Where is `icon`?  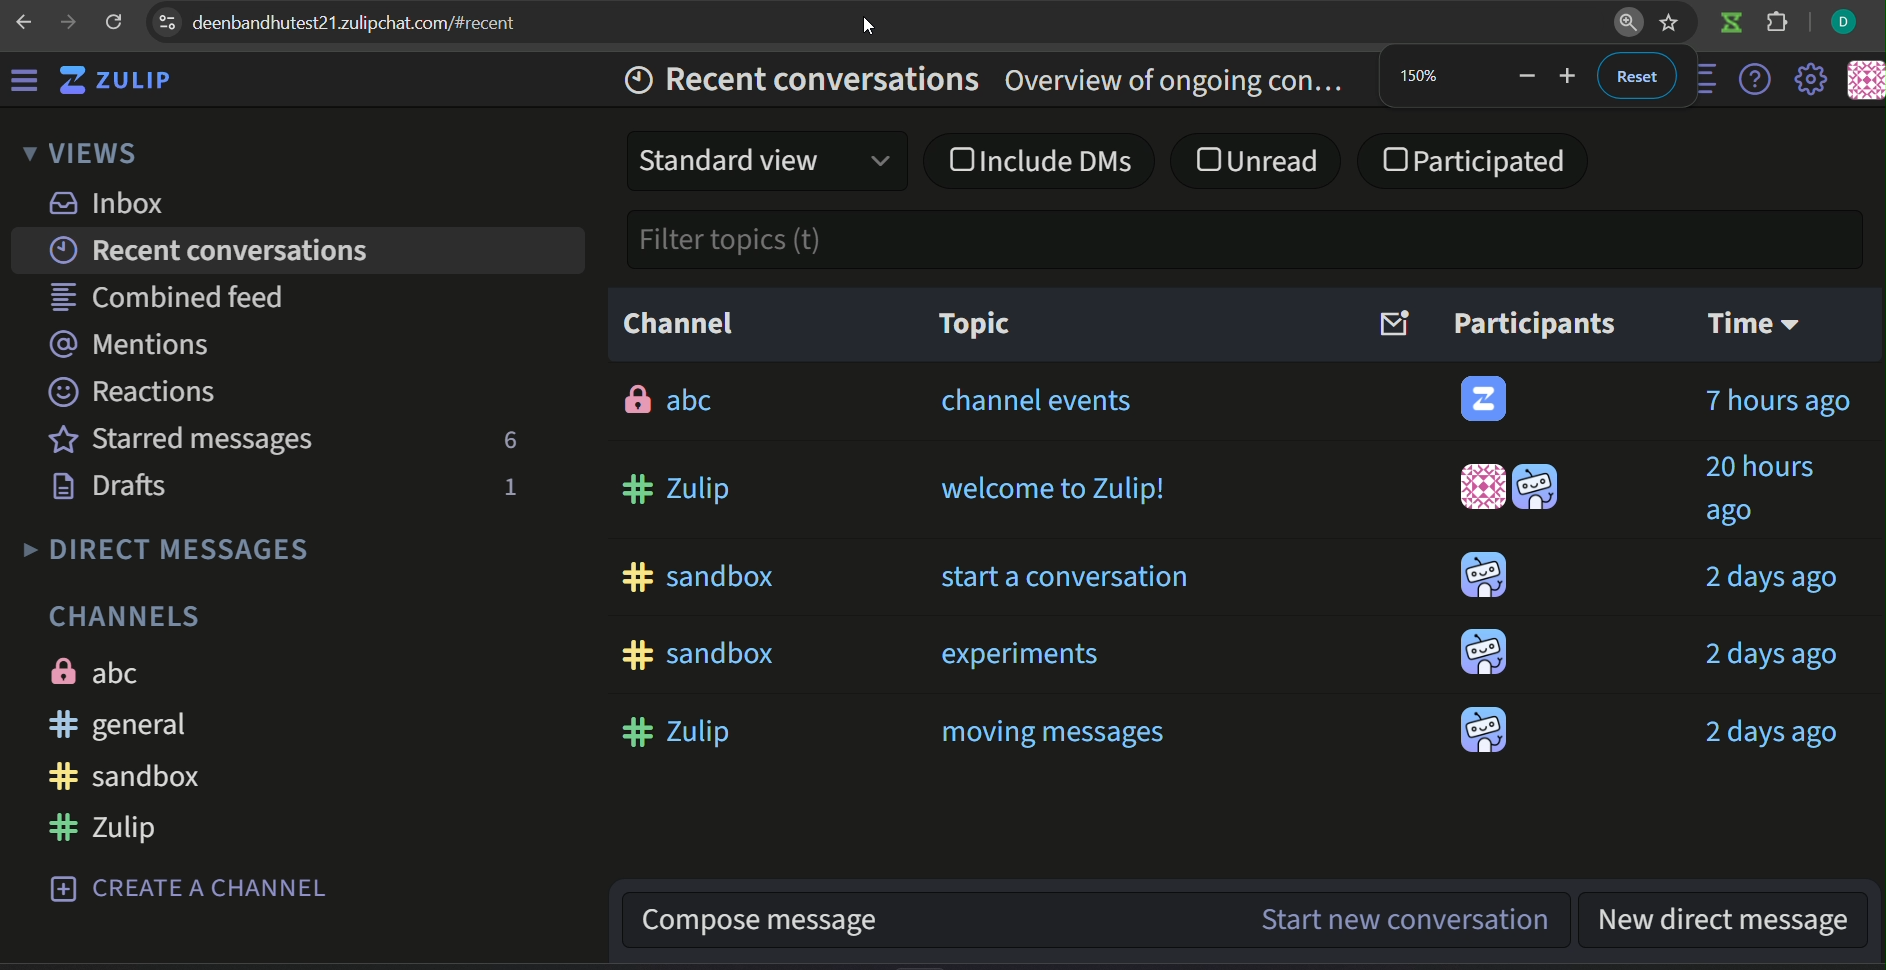
icon is located at coordinates (1484, 575).